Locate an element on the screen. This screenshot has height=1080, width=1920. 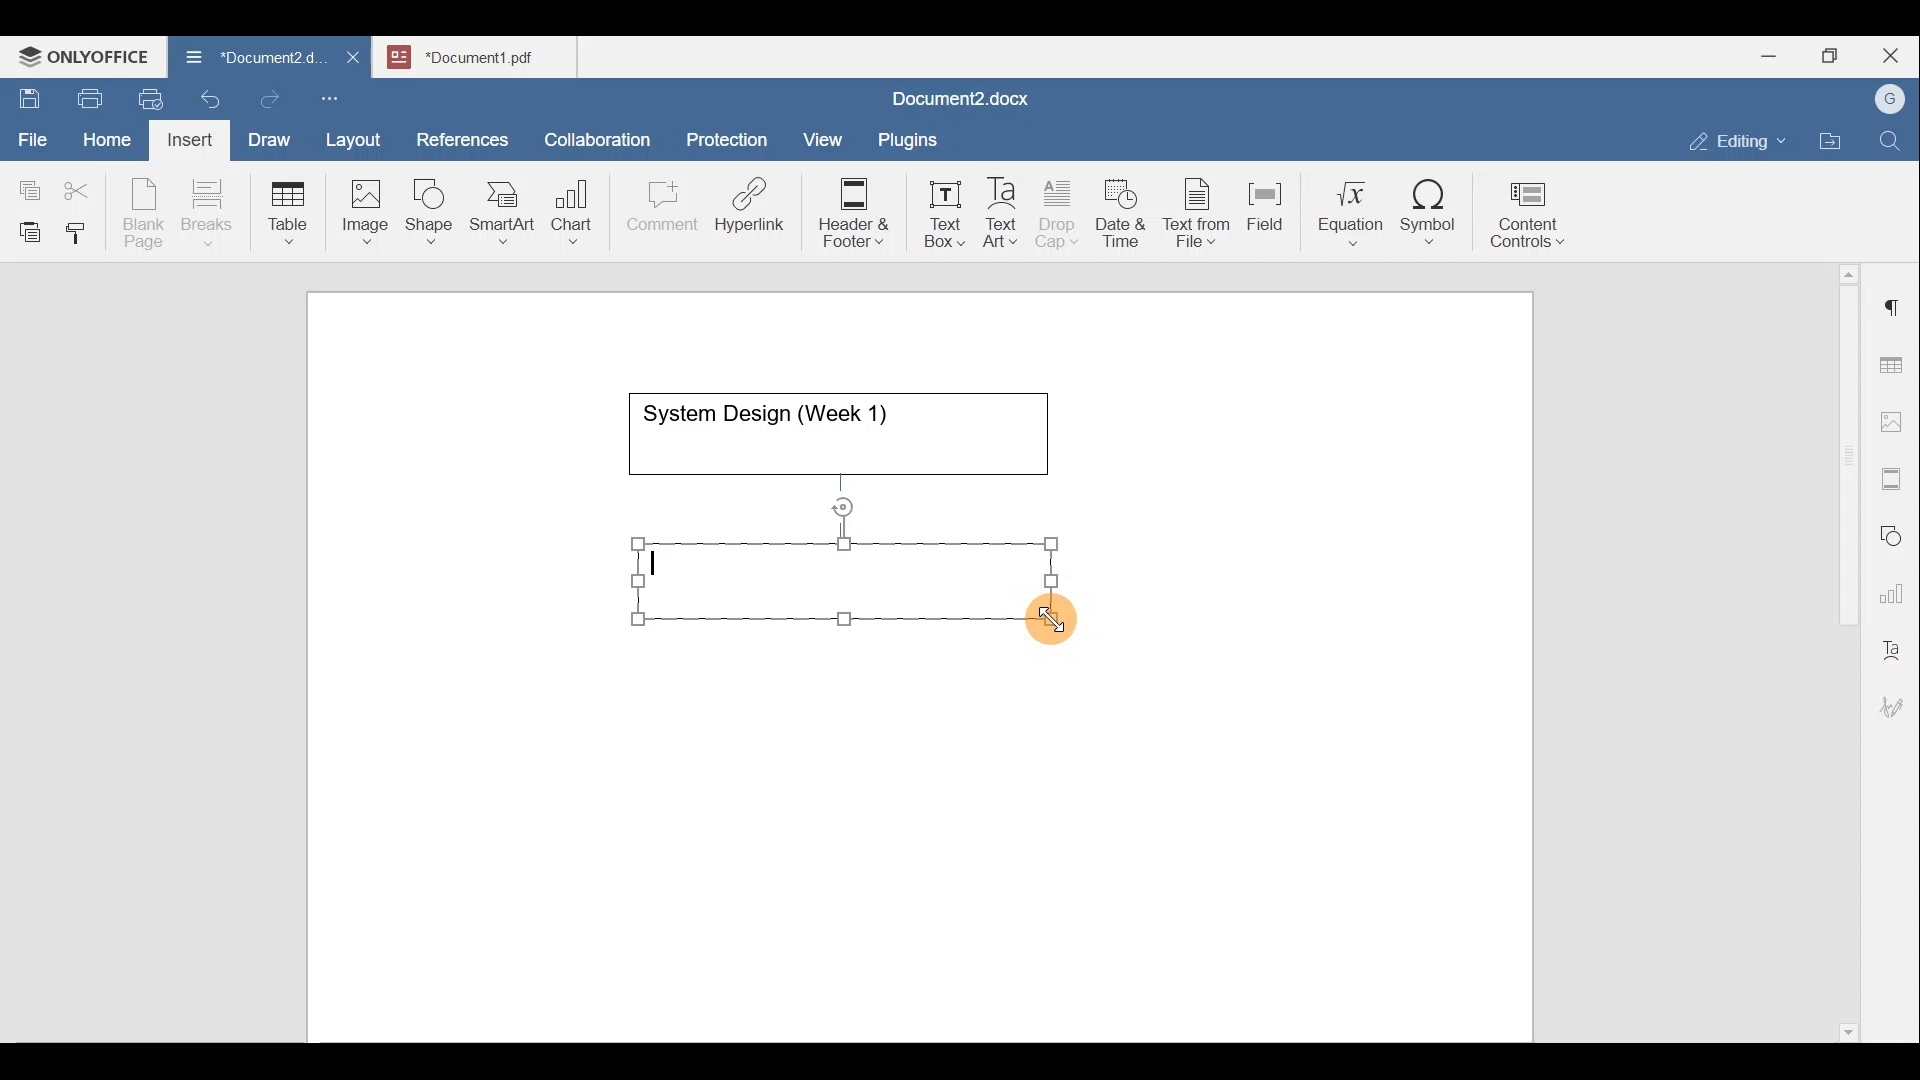
Hyperlink is located at coordinates (756, 211).